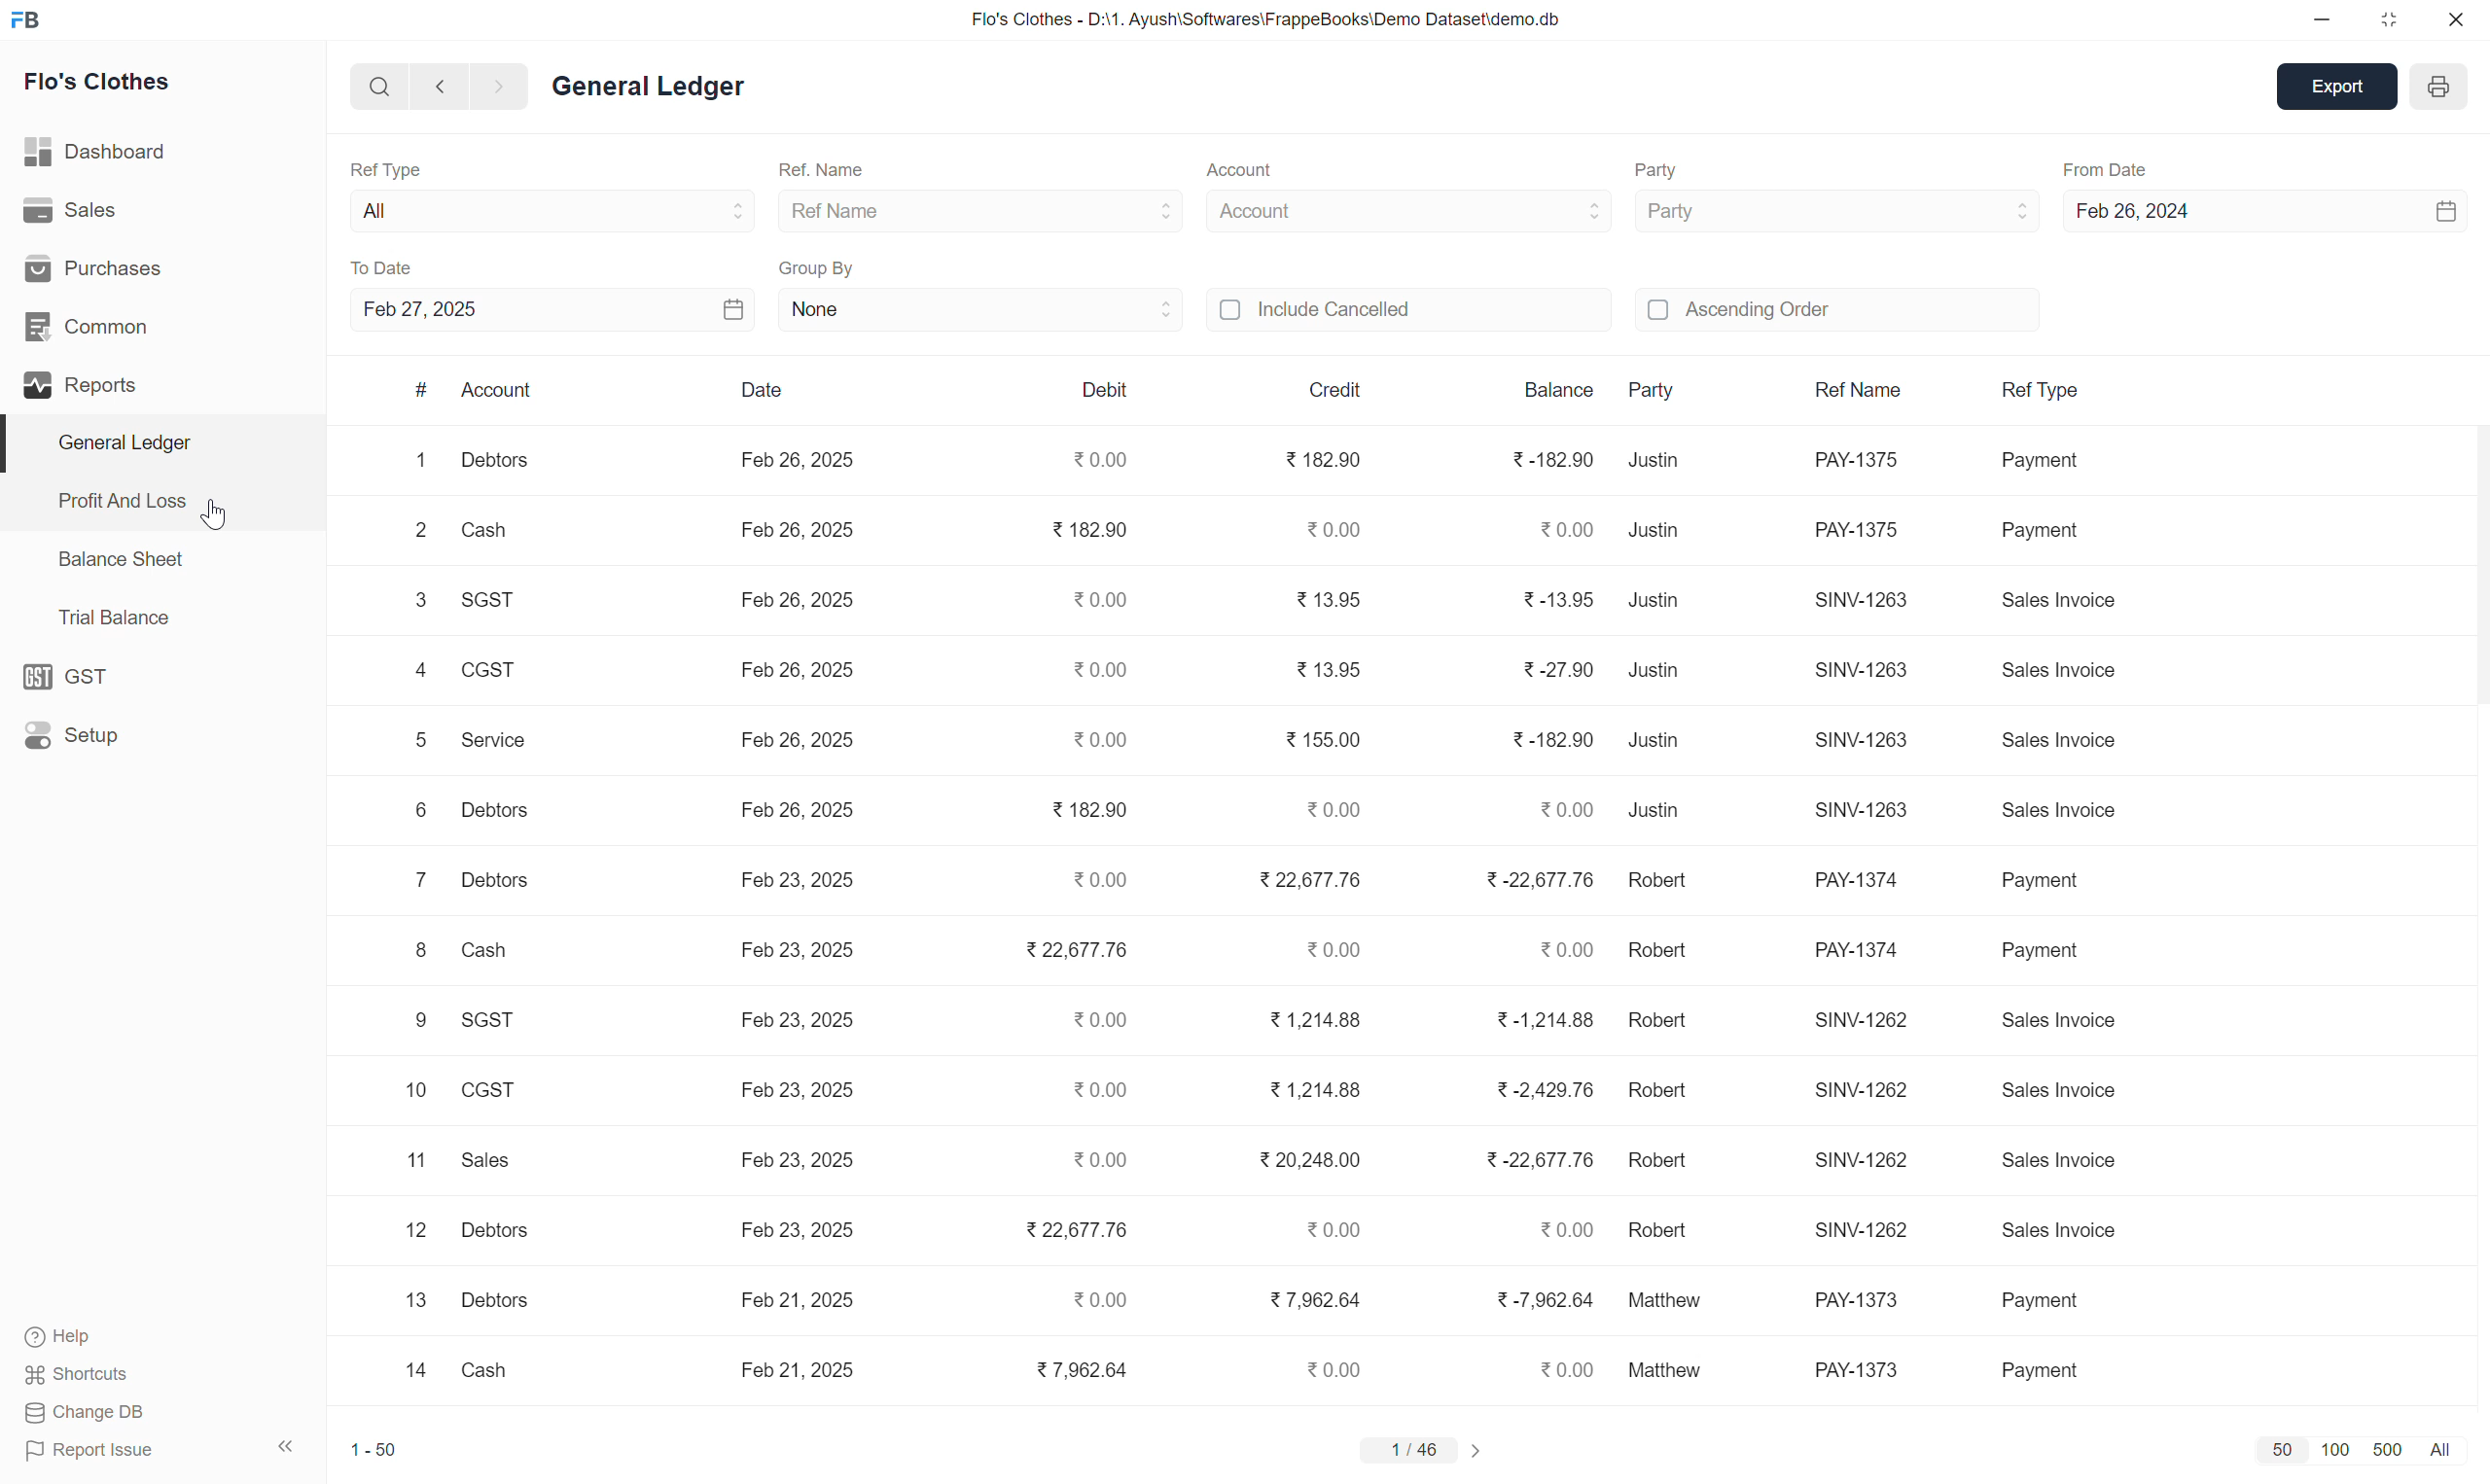  I want to click on Matthew, so click(1679, 1372).